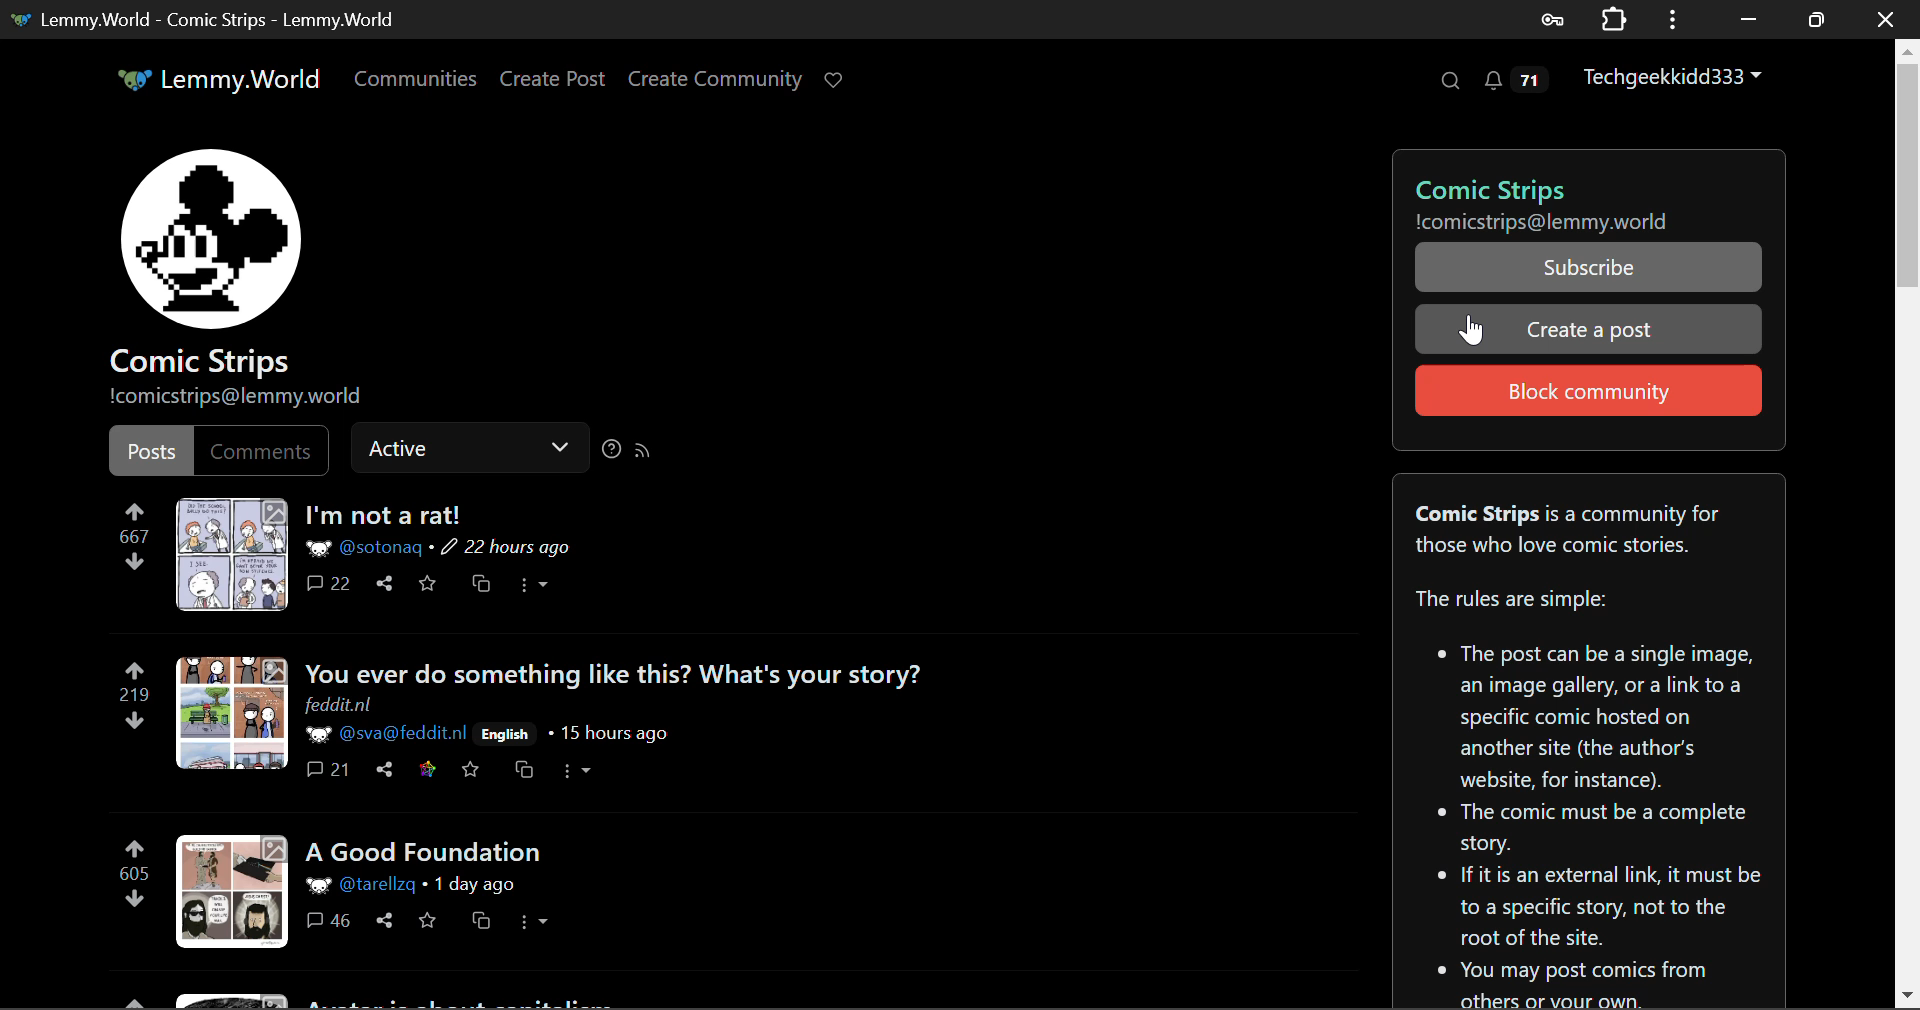 This screenshot has height=1010, width=1920. What do you see at coordinates (388, 514) in the screenshot?
I see `I'm not a rat!` at bounding box center [388, 514].